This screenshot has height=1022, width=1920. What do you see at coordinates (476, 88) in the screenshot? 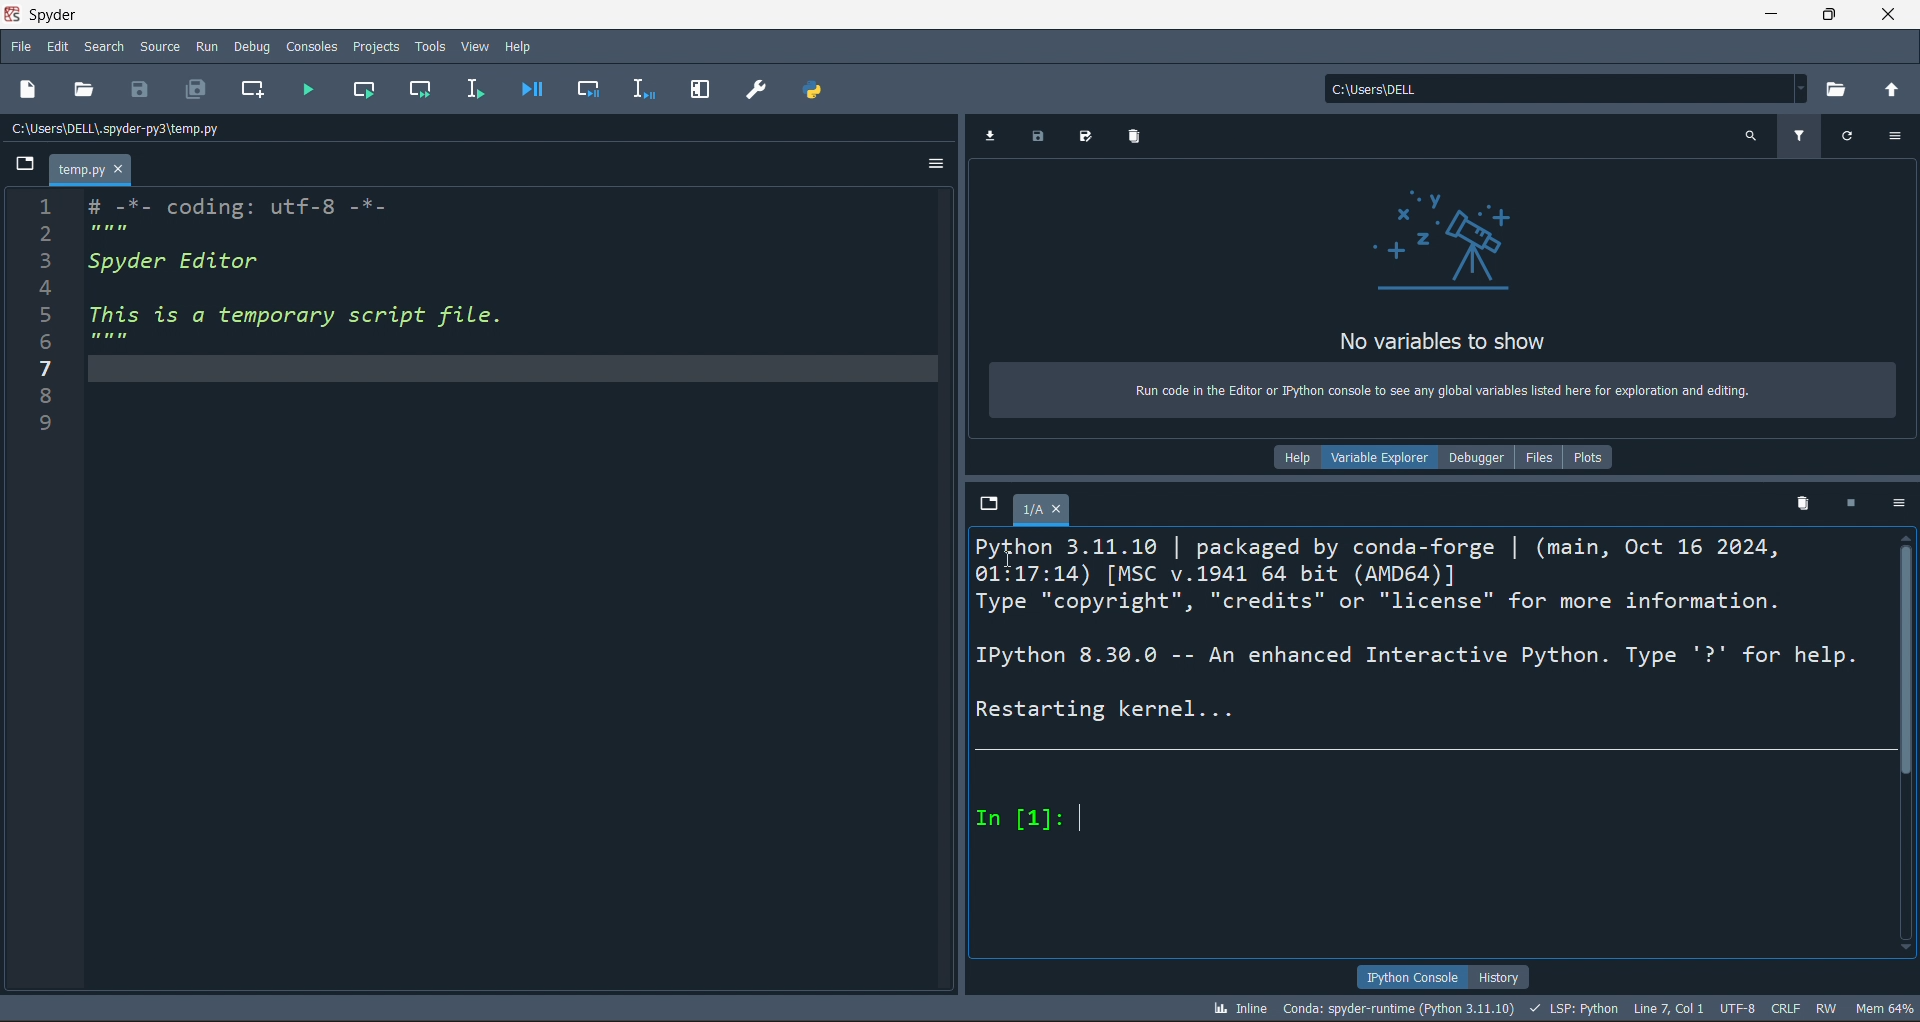
I see `run line` at bounding box center [476, 88].